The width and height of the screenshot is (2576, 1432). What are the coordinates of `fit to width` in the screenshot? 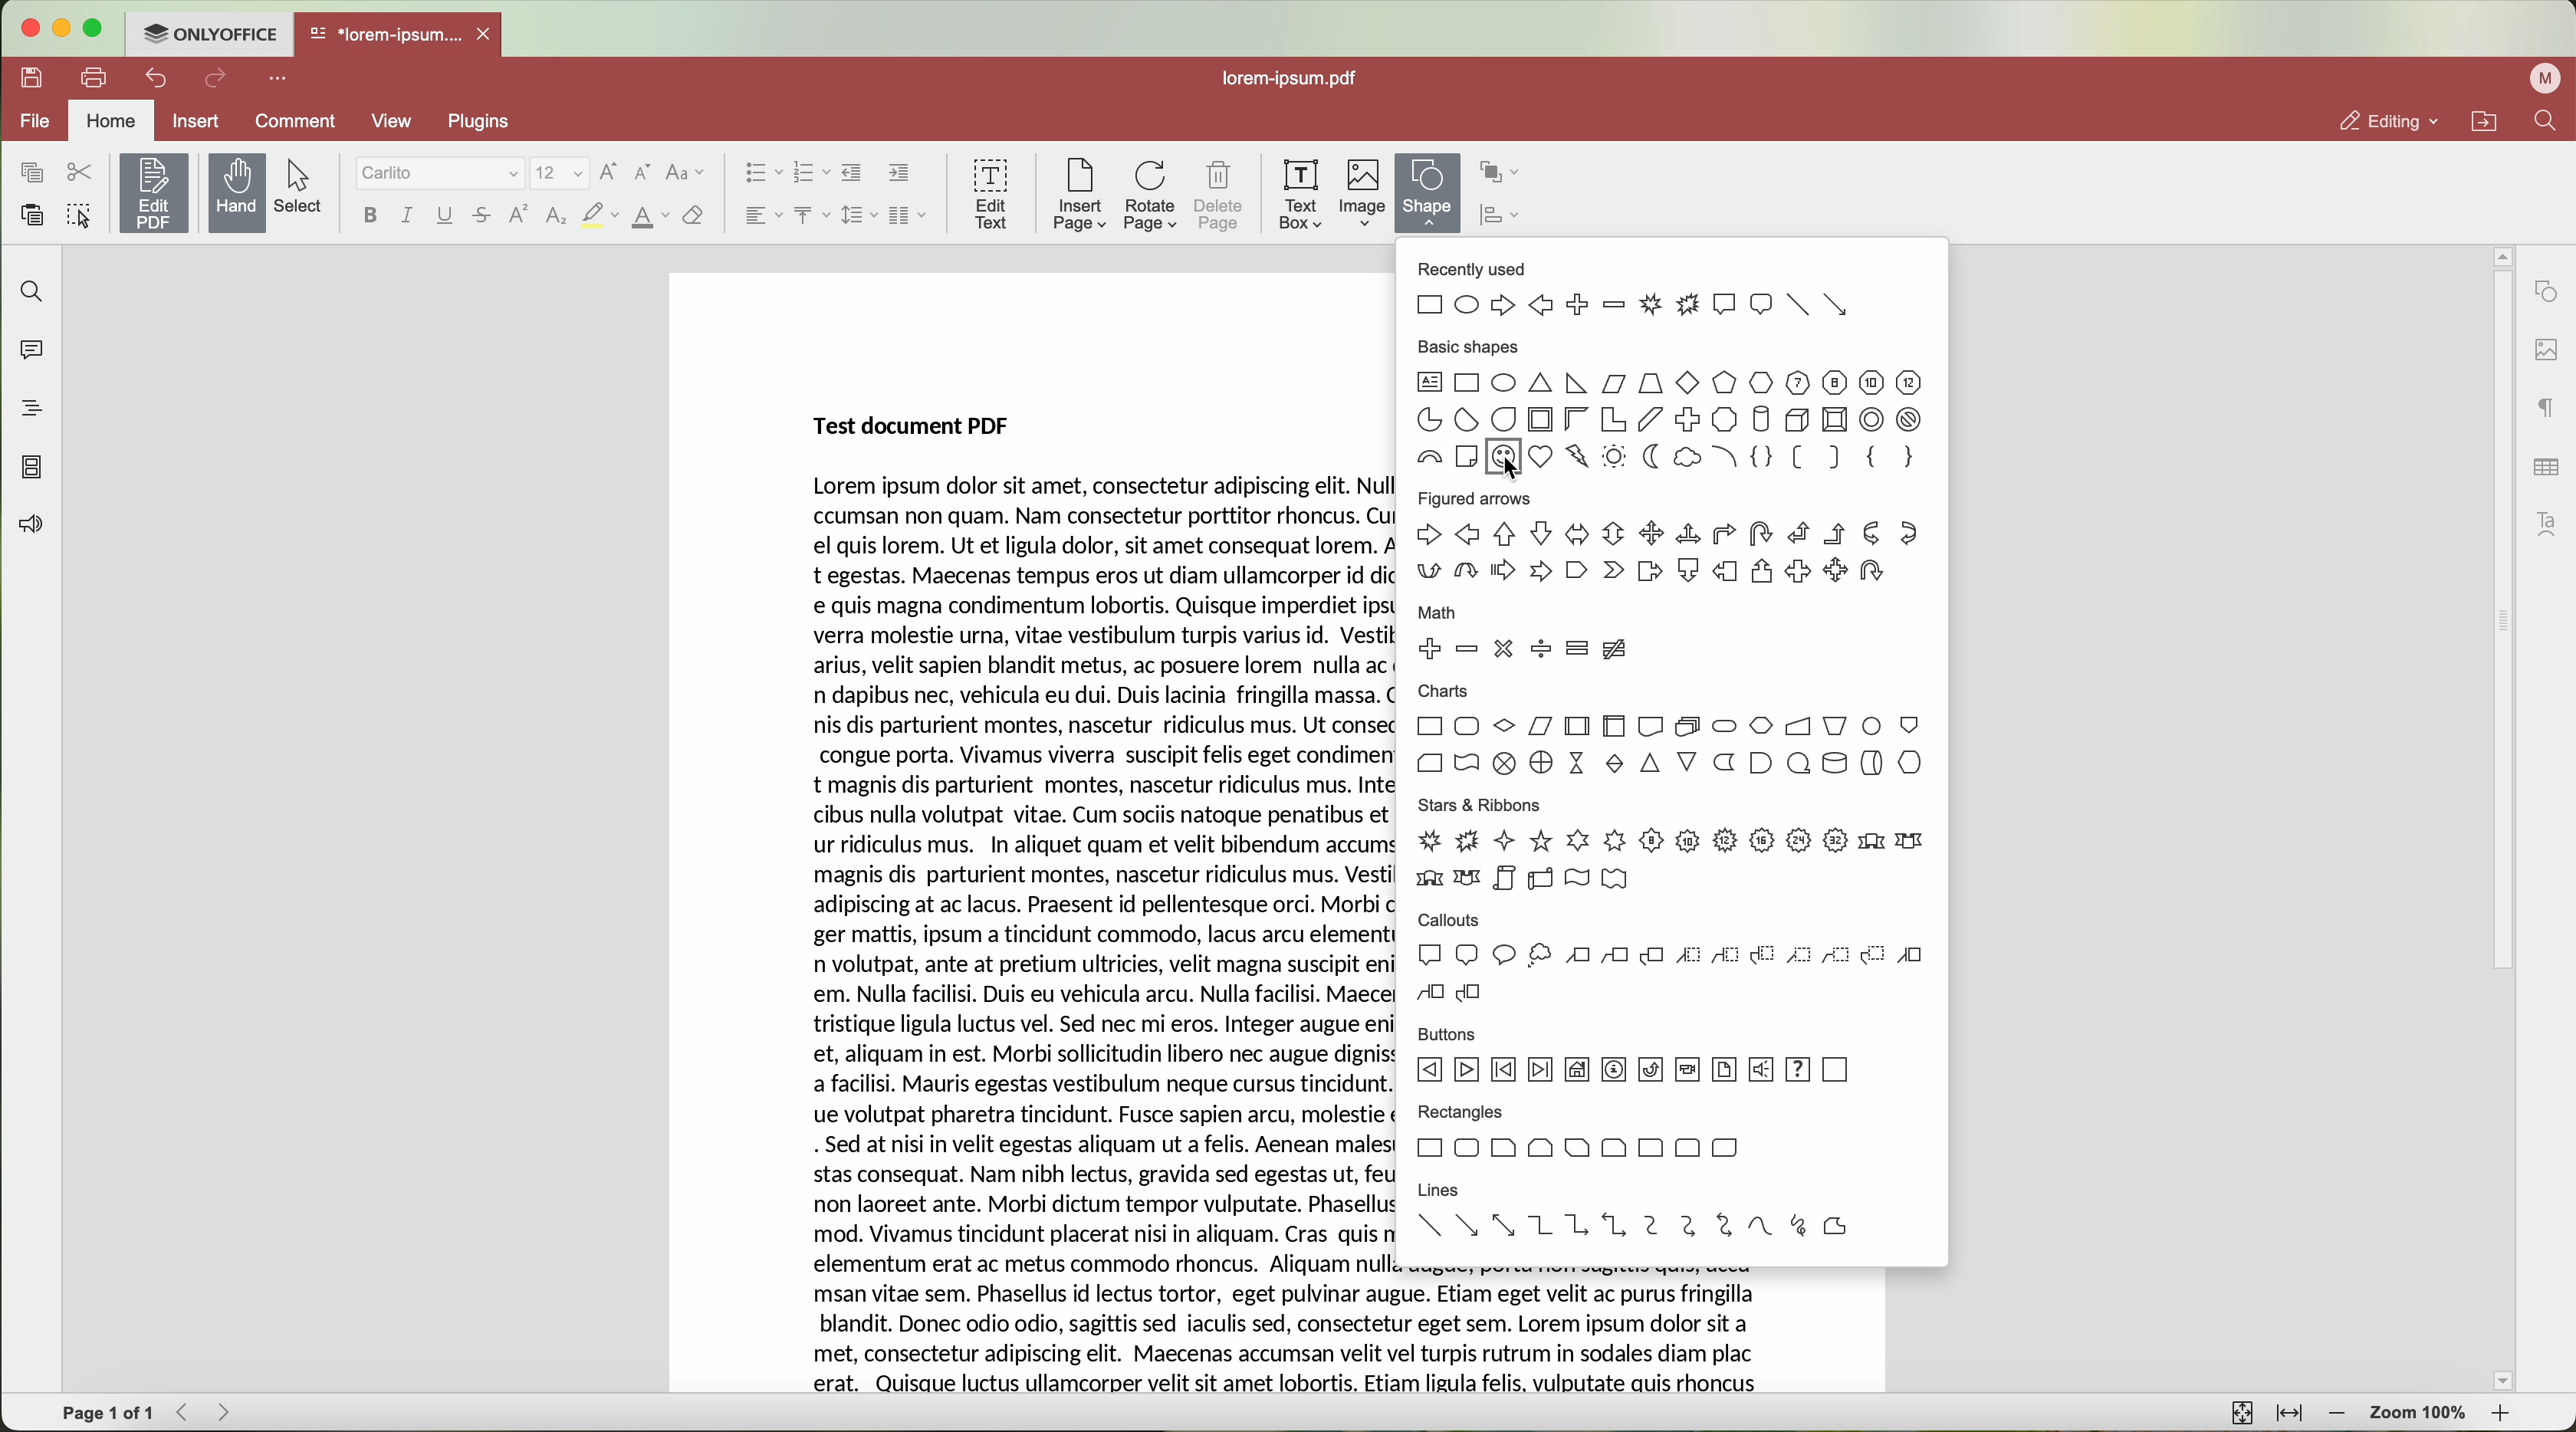 It's located at (2292, 1415).